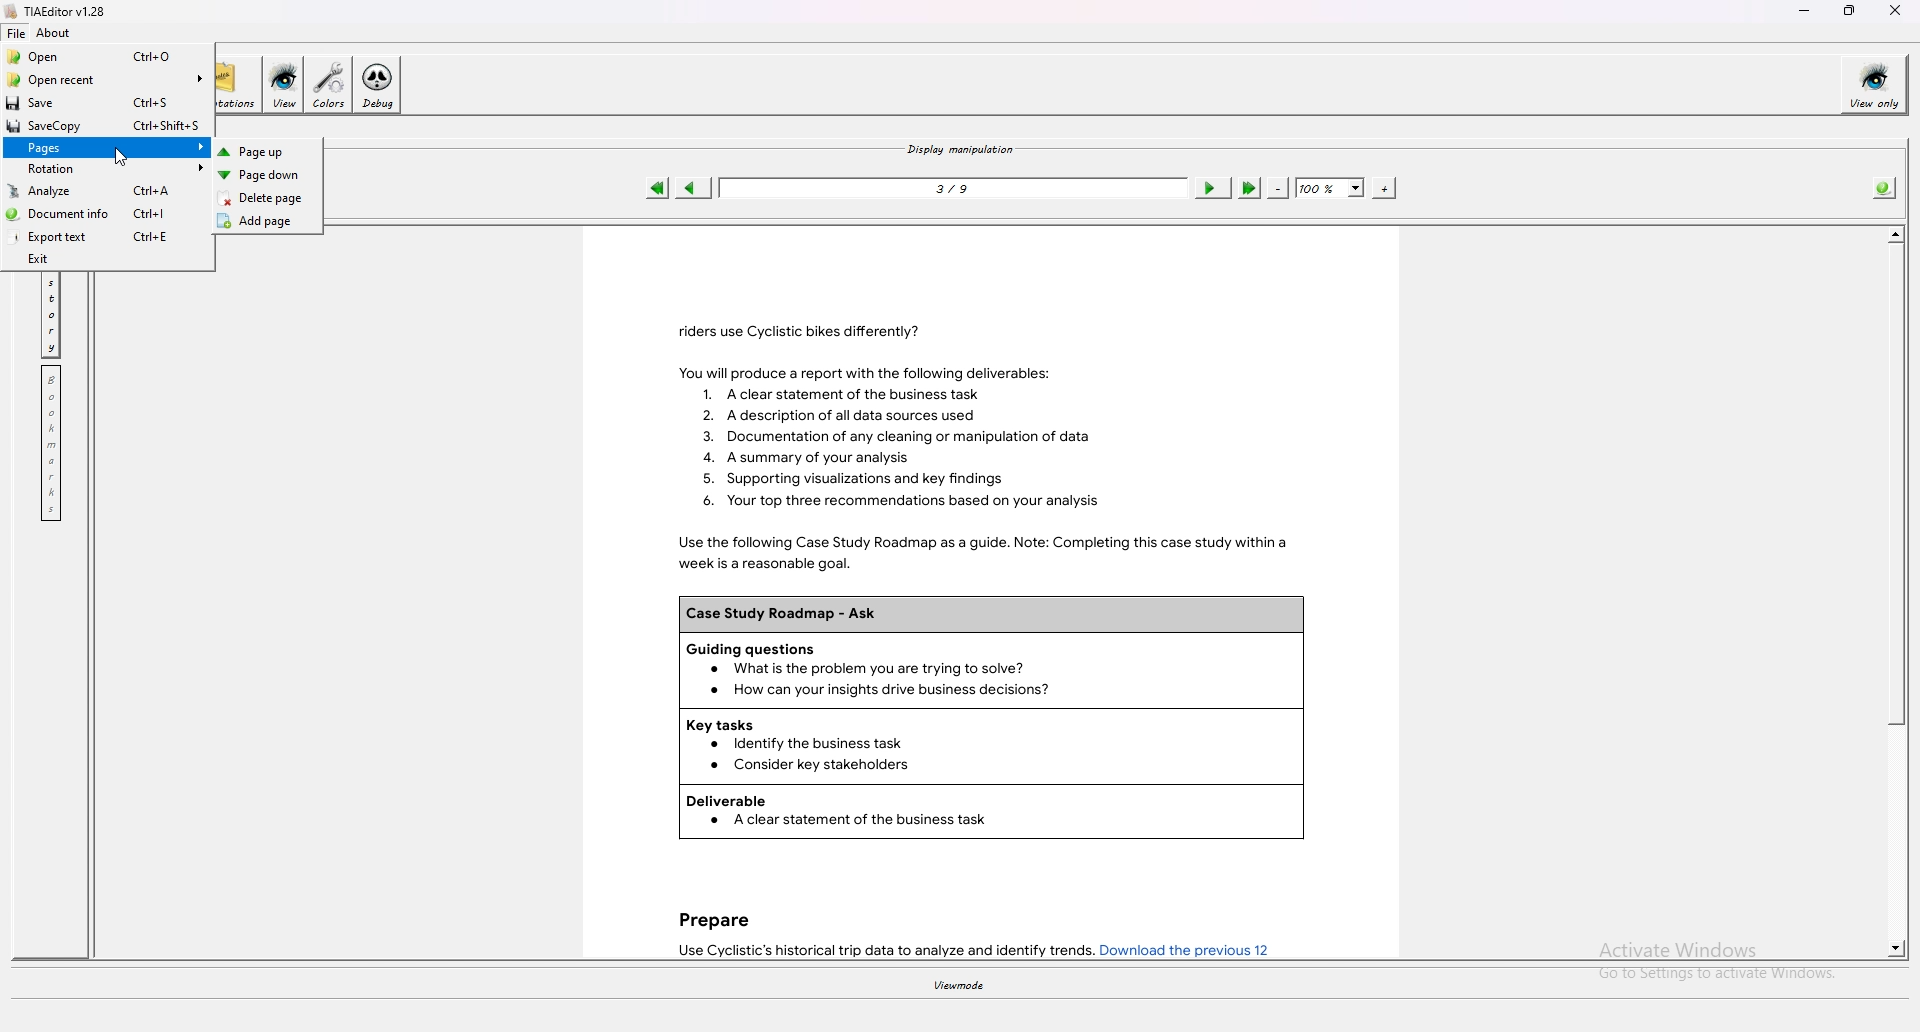  I want to click on zoom in, so click(1384, 188).